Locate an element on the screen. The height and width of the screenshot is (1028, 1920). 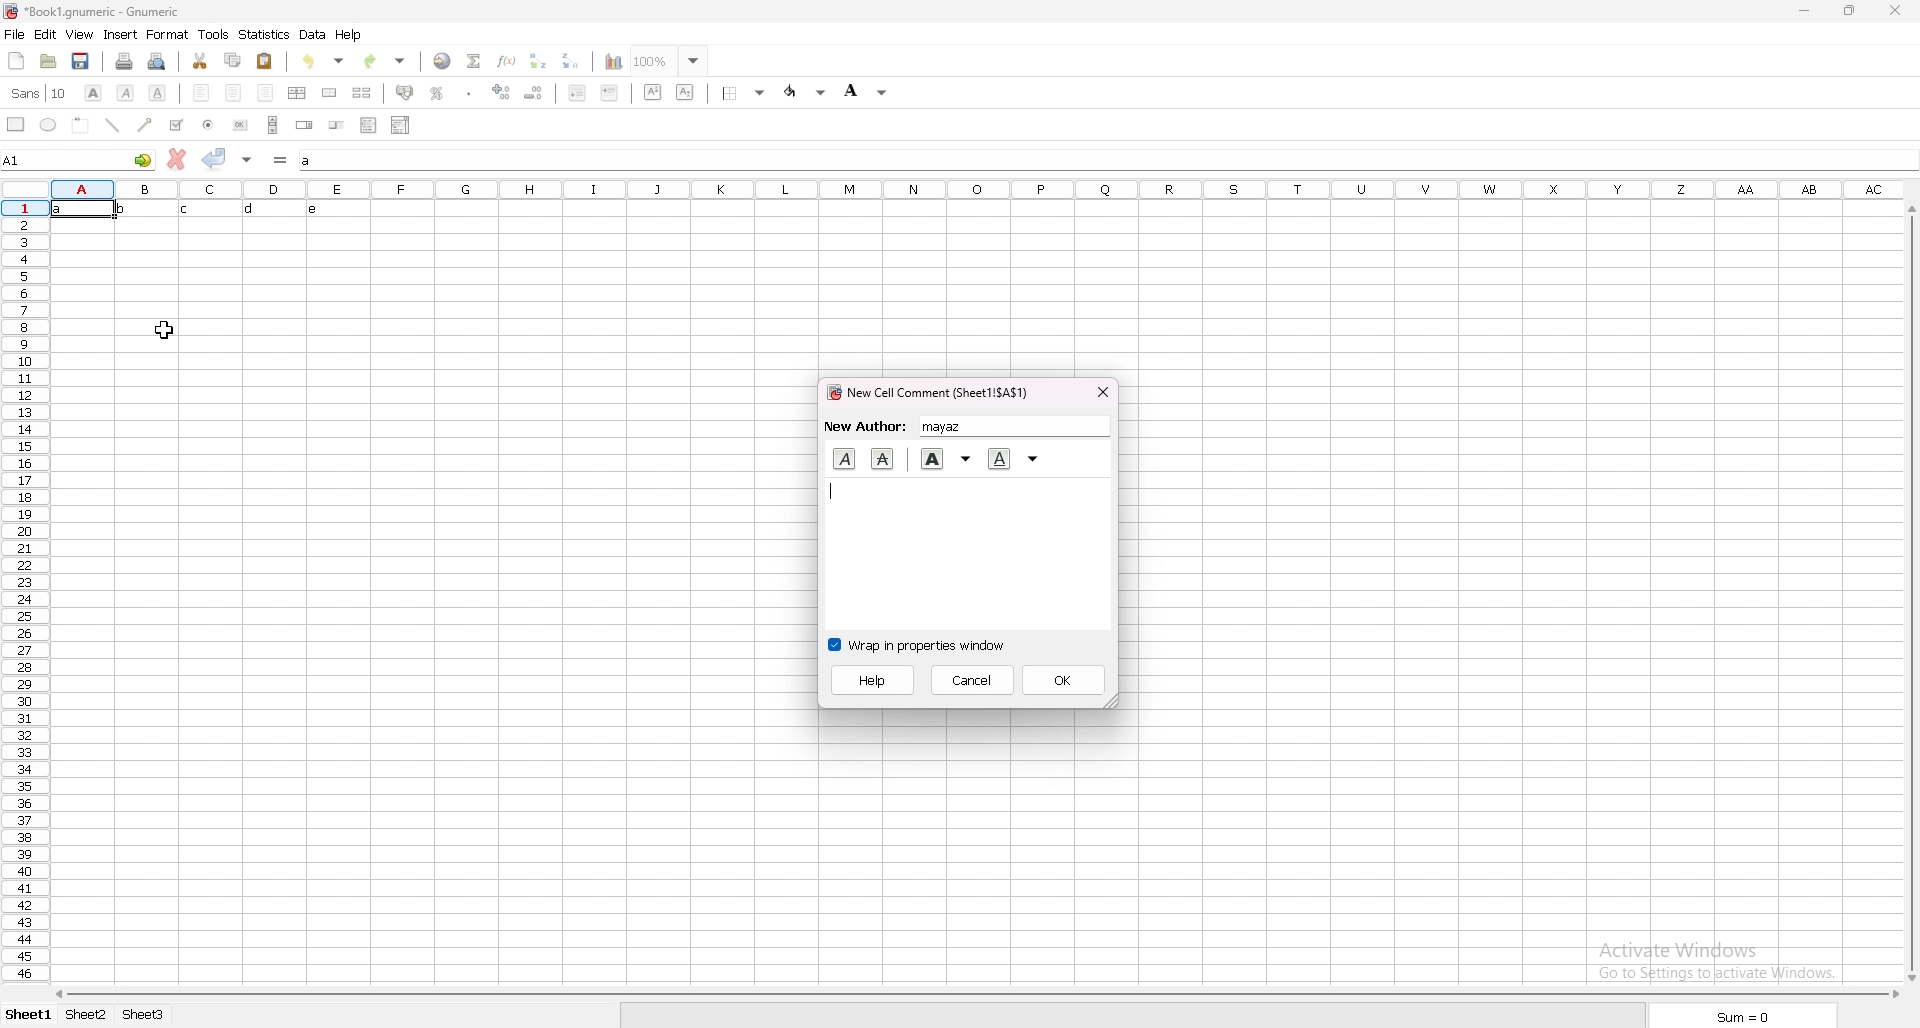
sheet 1 is located at coordinates (29, 1014).